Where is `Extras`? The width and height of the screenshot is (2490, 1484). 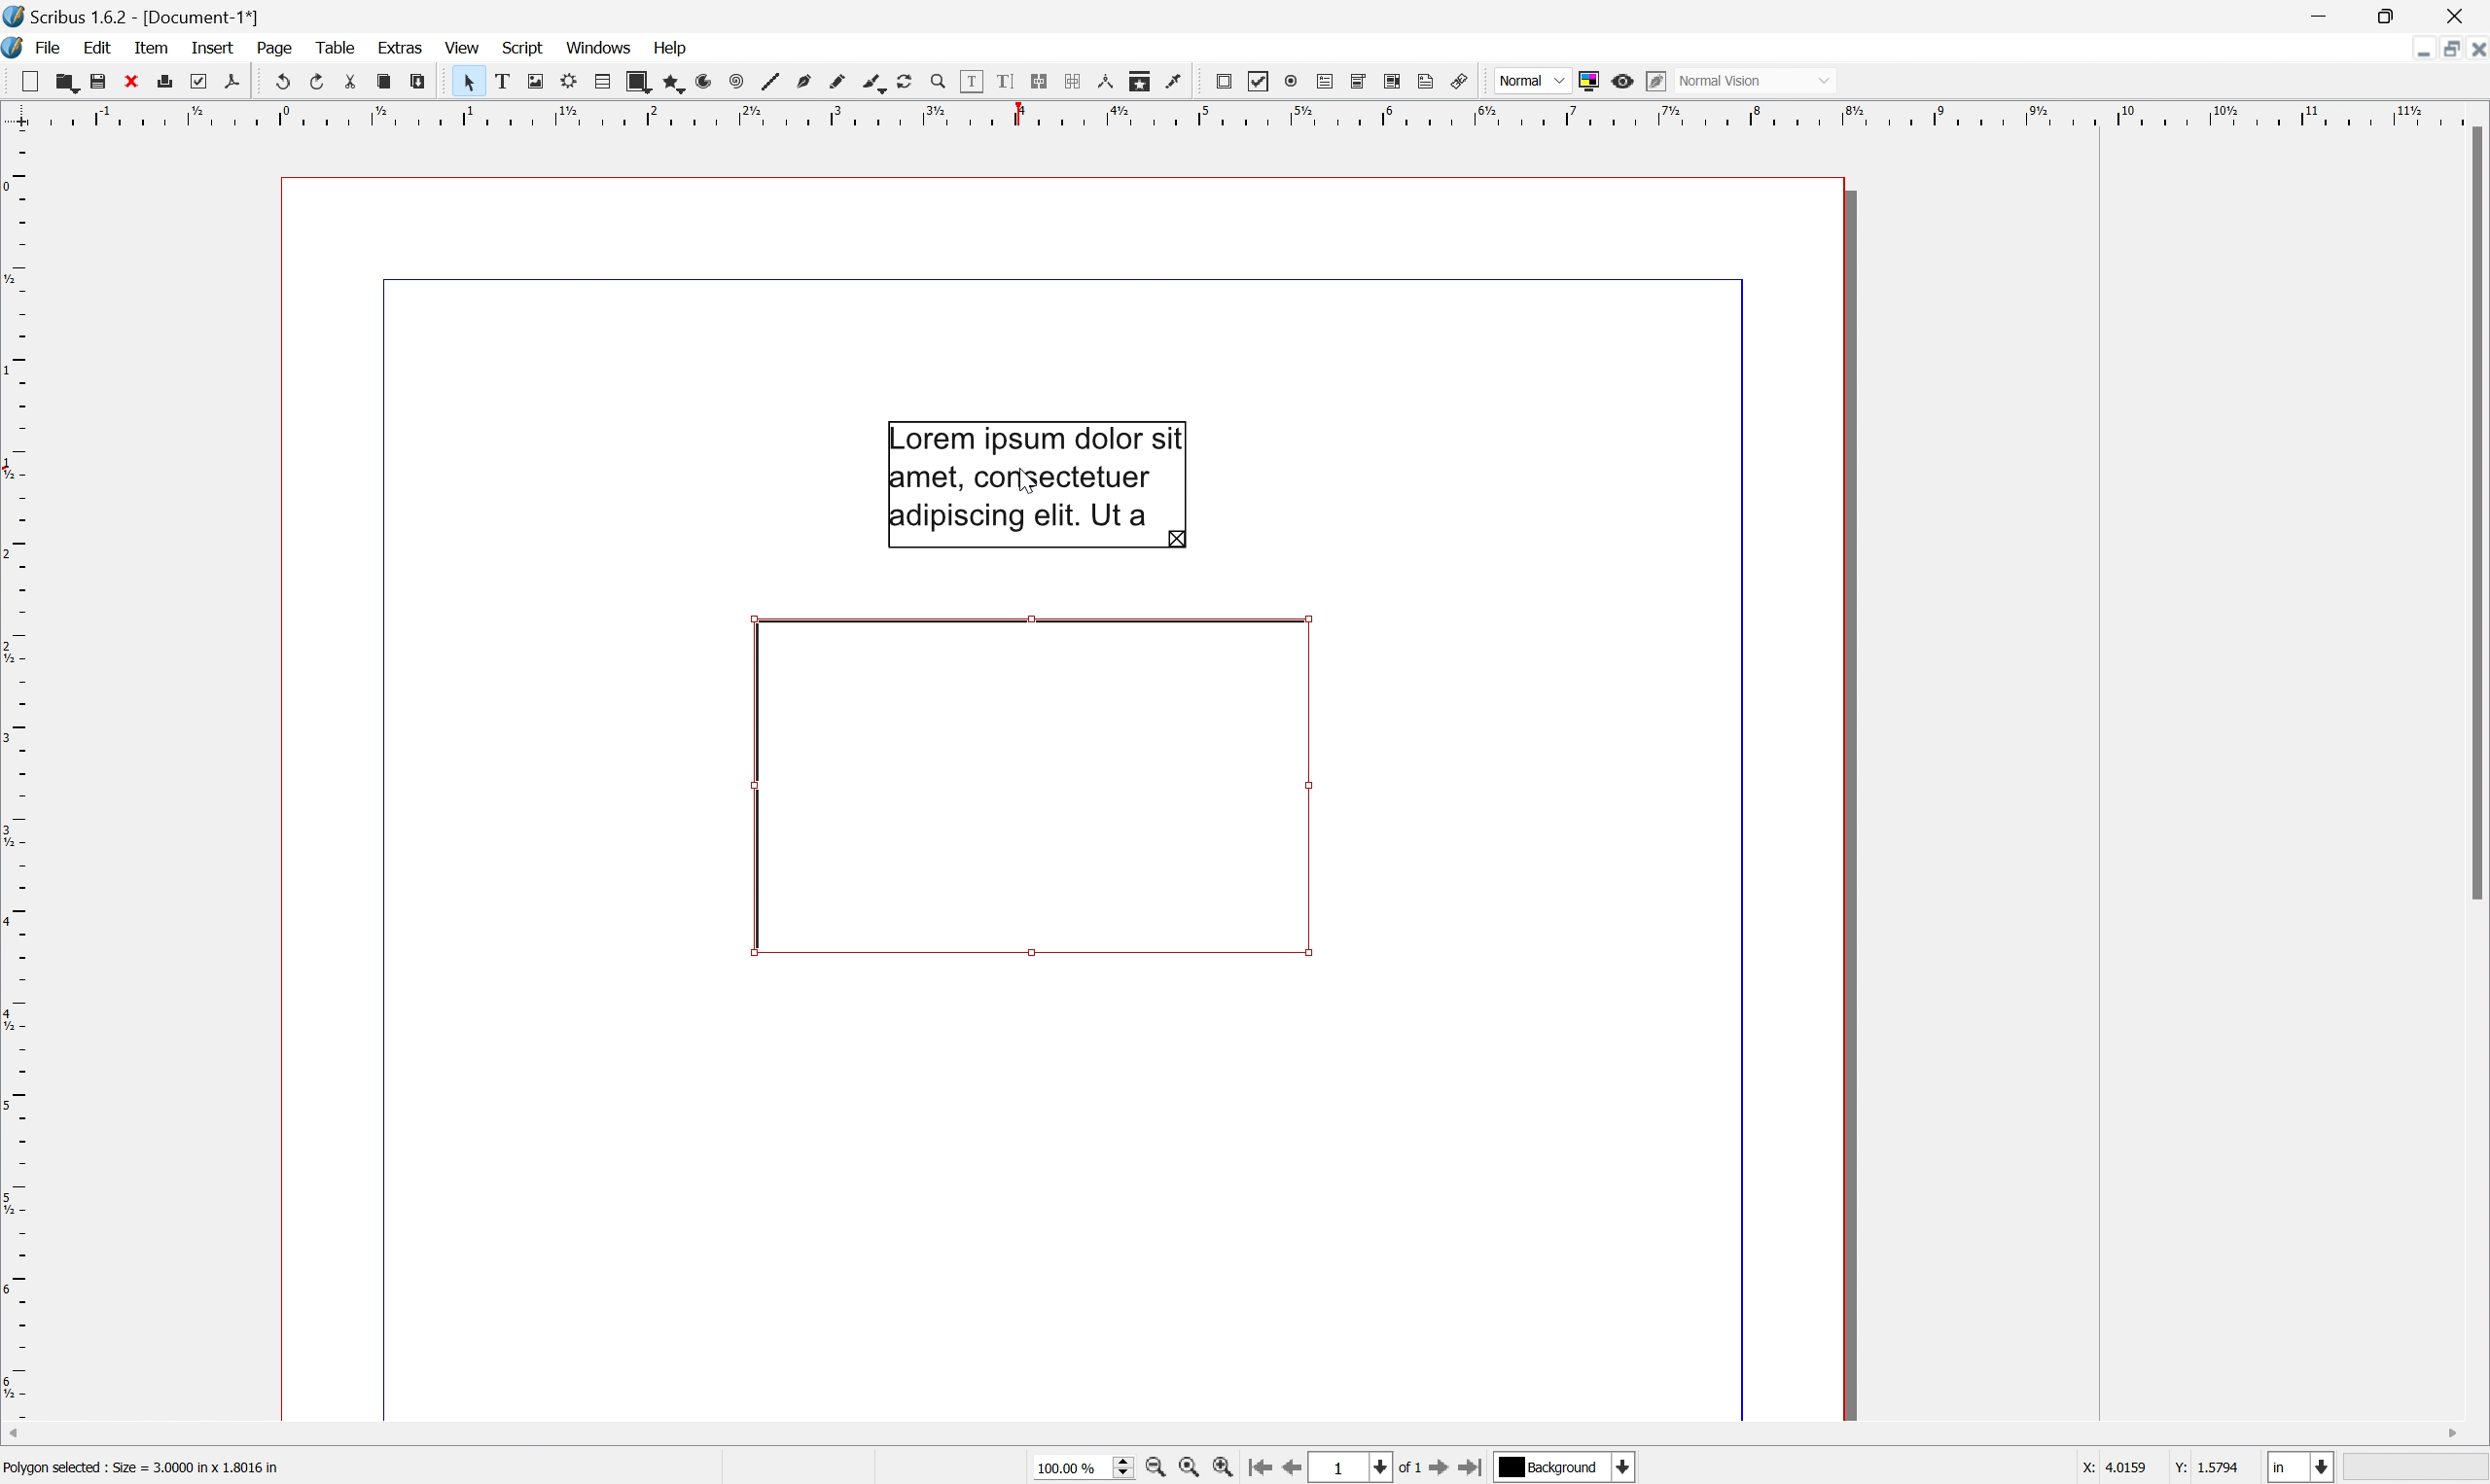
Extras is located at coordinates (401, 49).